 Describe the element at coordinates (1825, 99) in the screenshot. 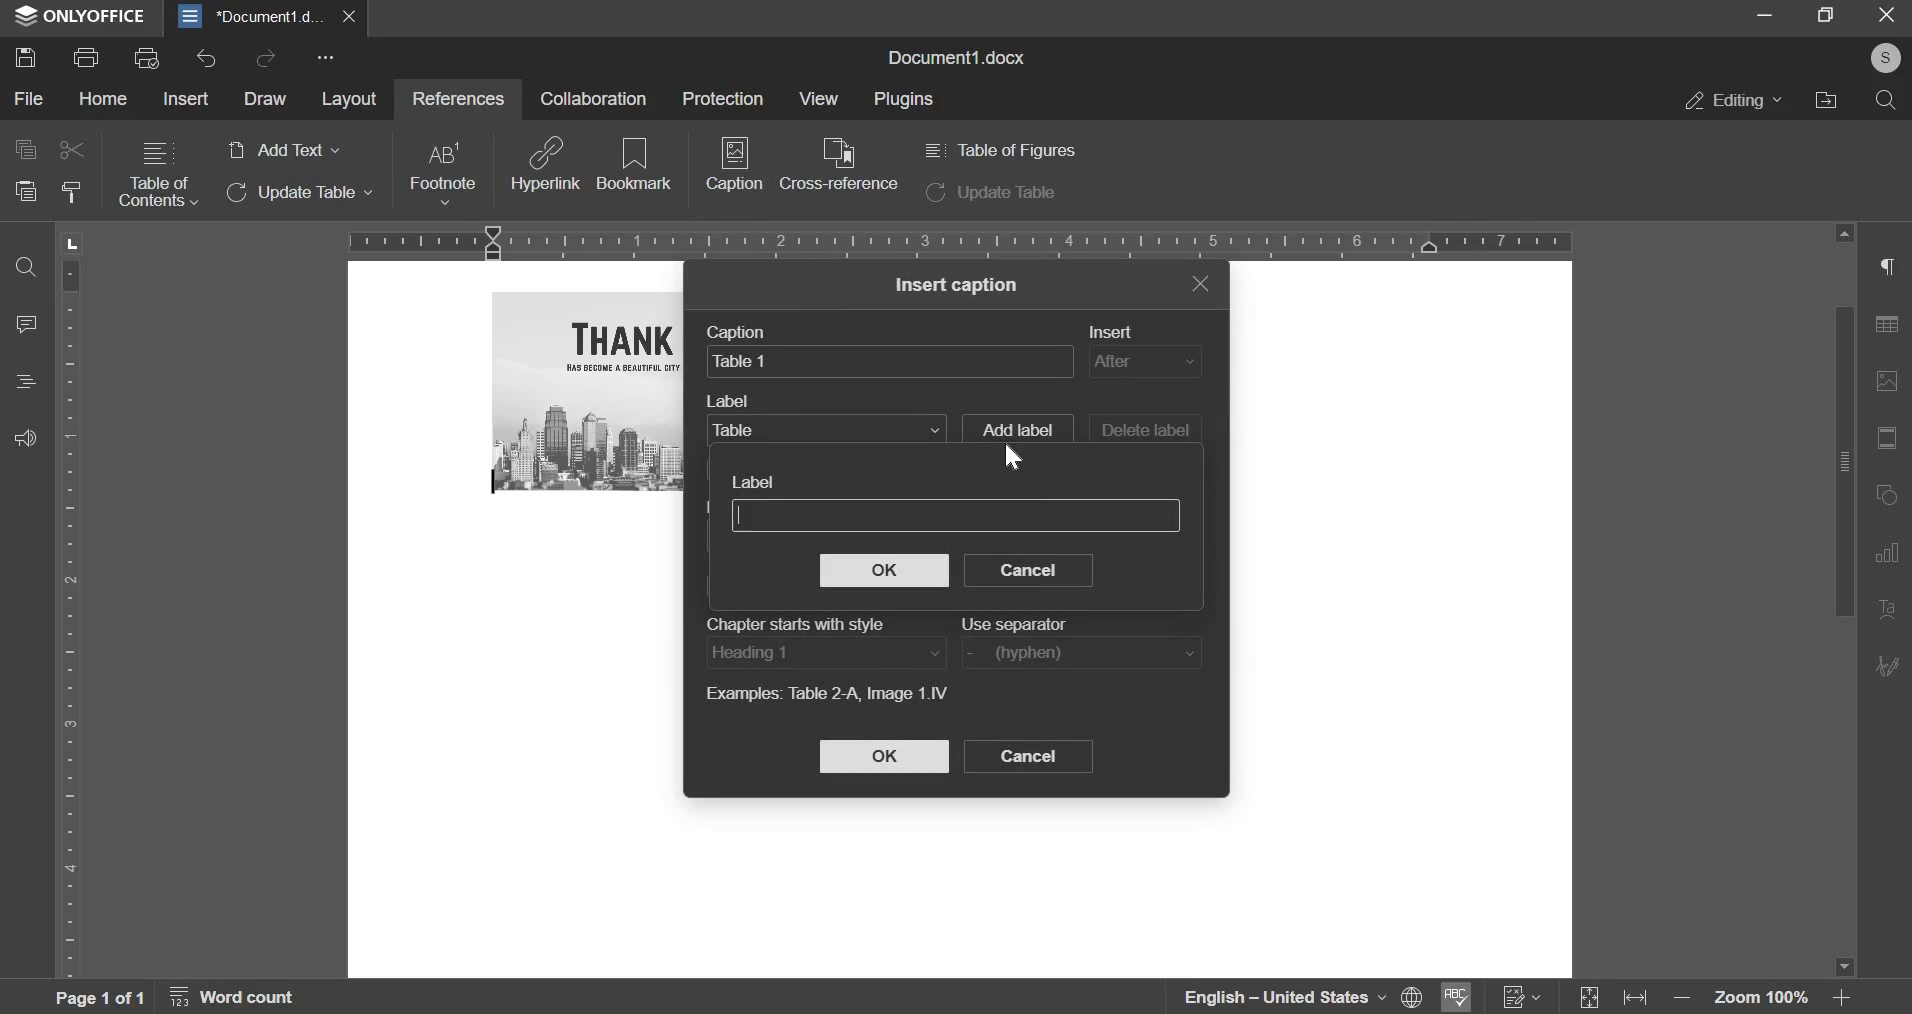

I see `file location` at that location.